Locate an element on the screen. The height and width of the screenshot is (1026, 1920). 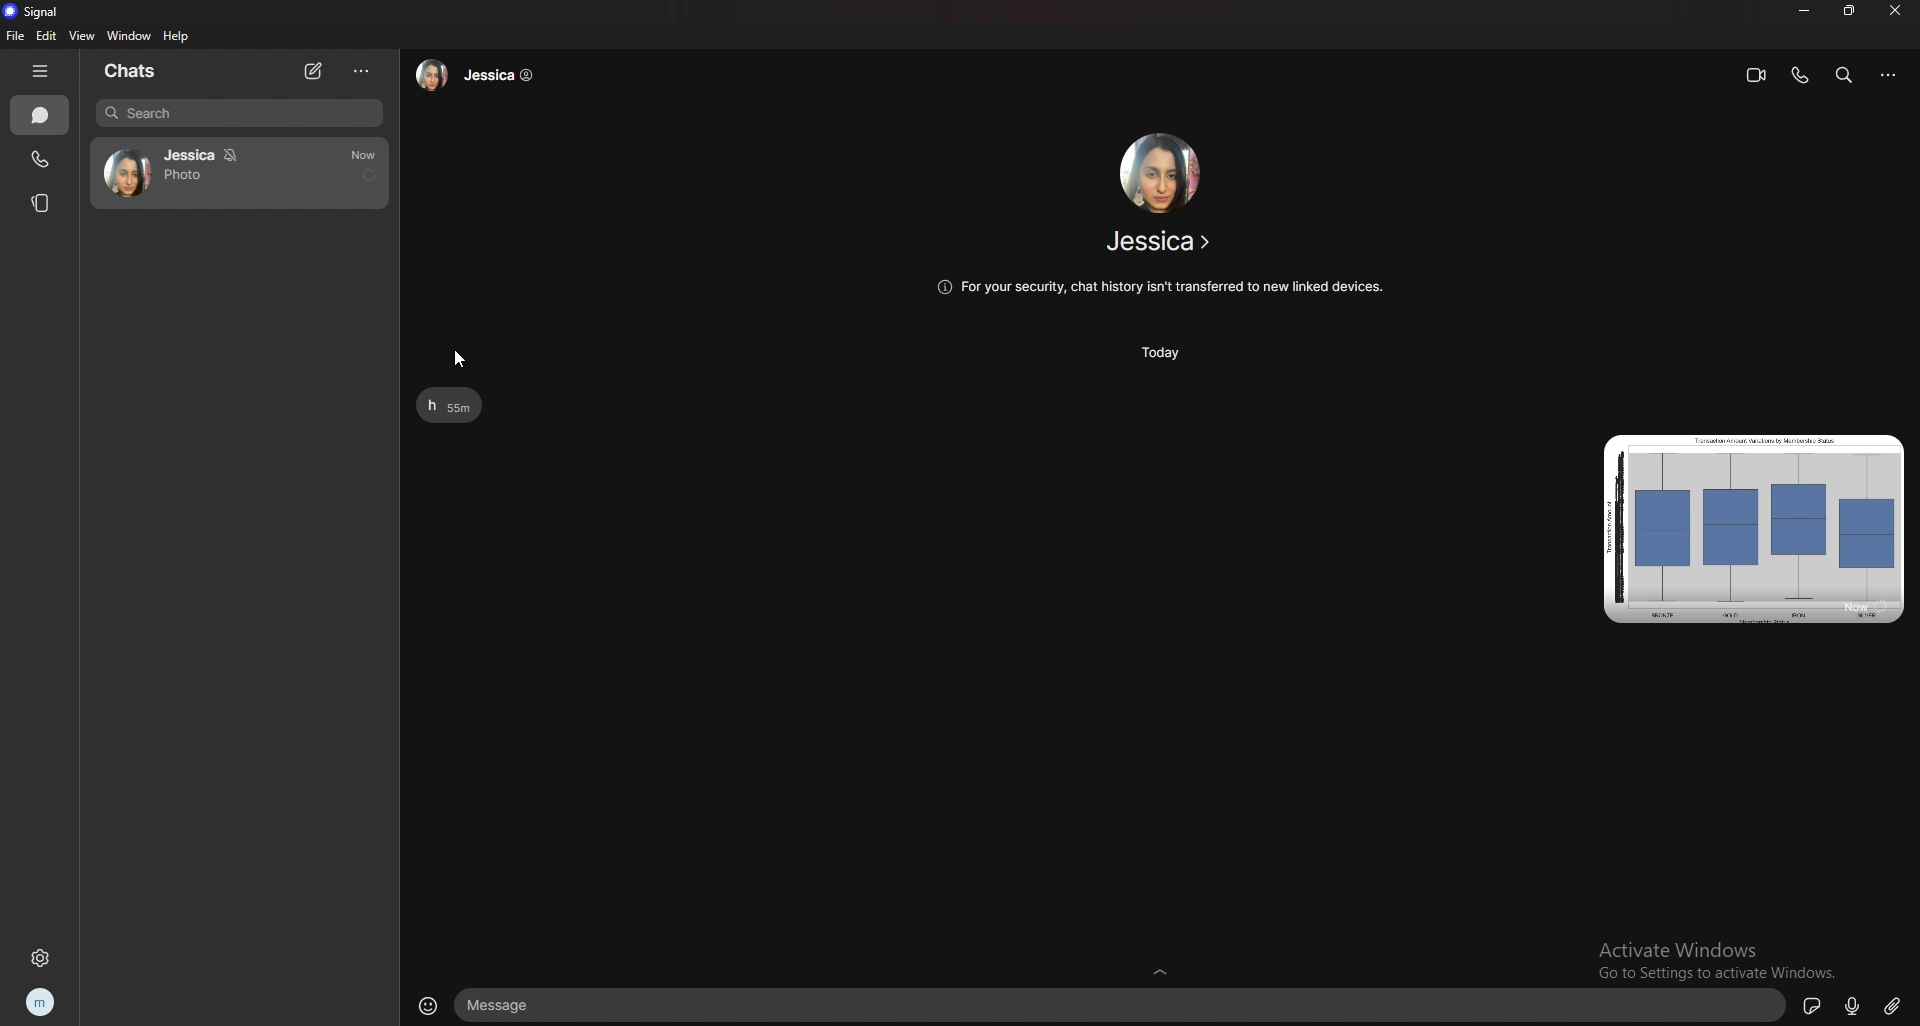
voice type is located at coordinates (1854, 1003).